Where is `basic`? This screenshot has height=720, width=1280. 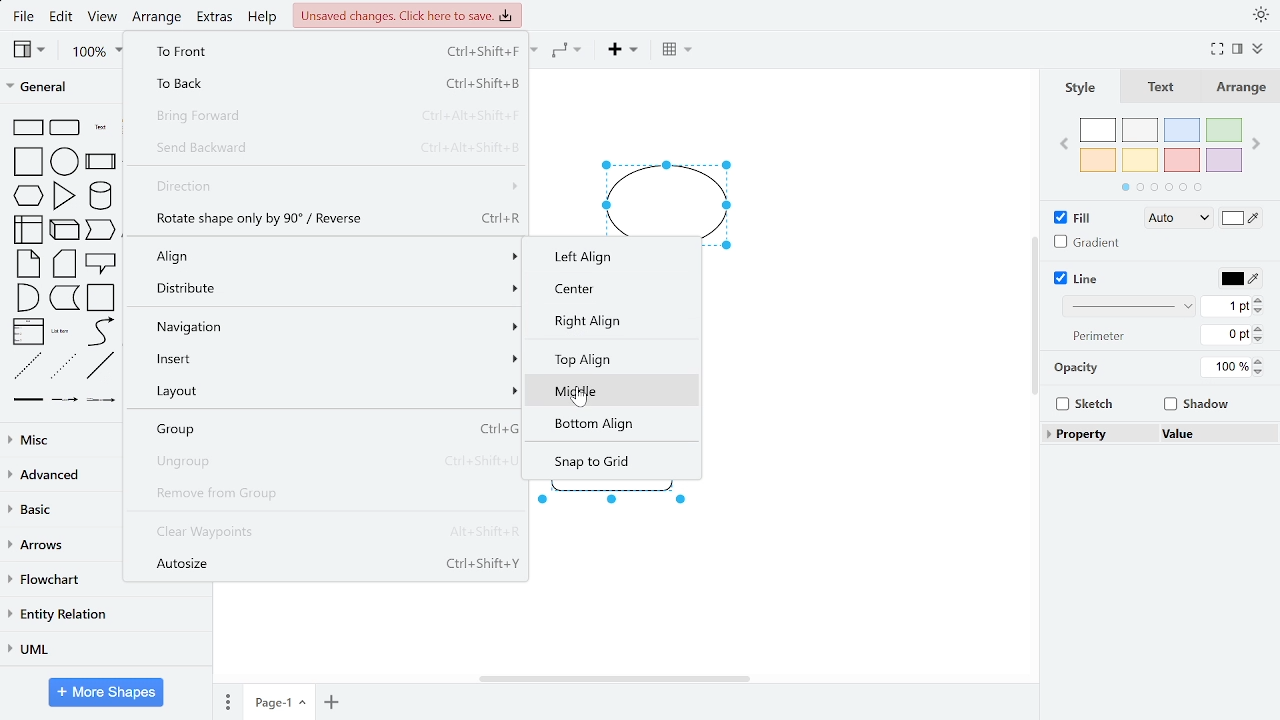 basic is located at coordinates (59, 511).